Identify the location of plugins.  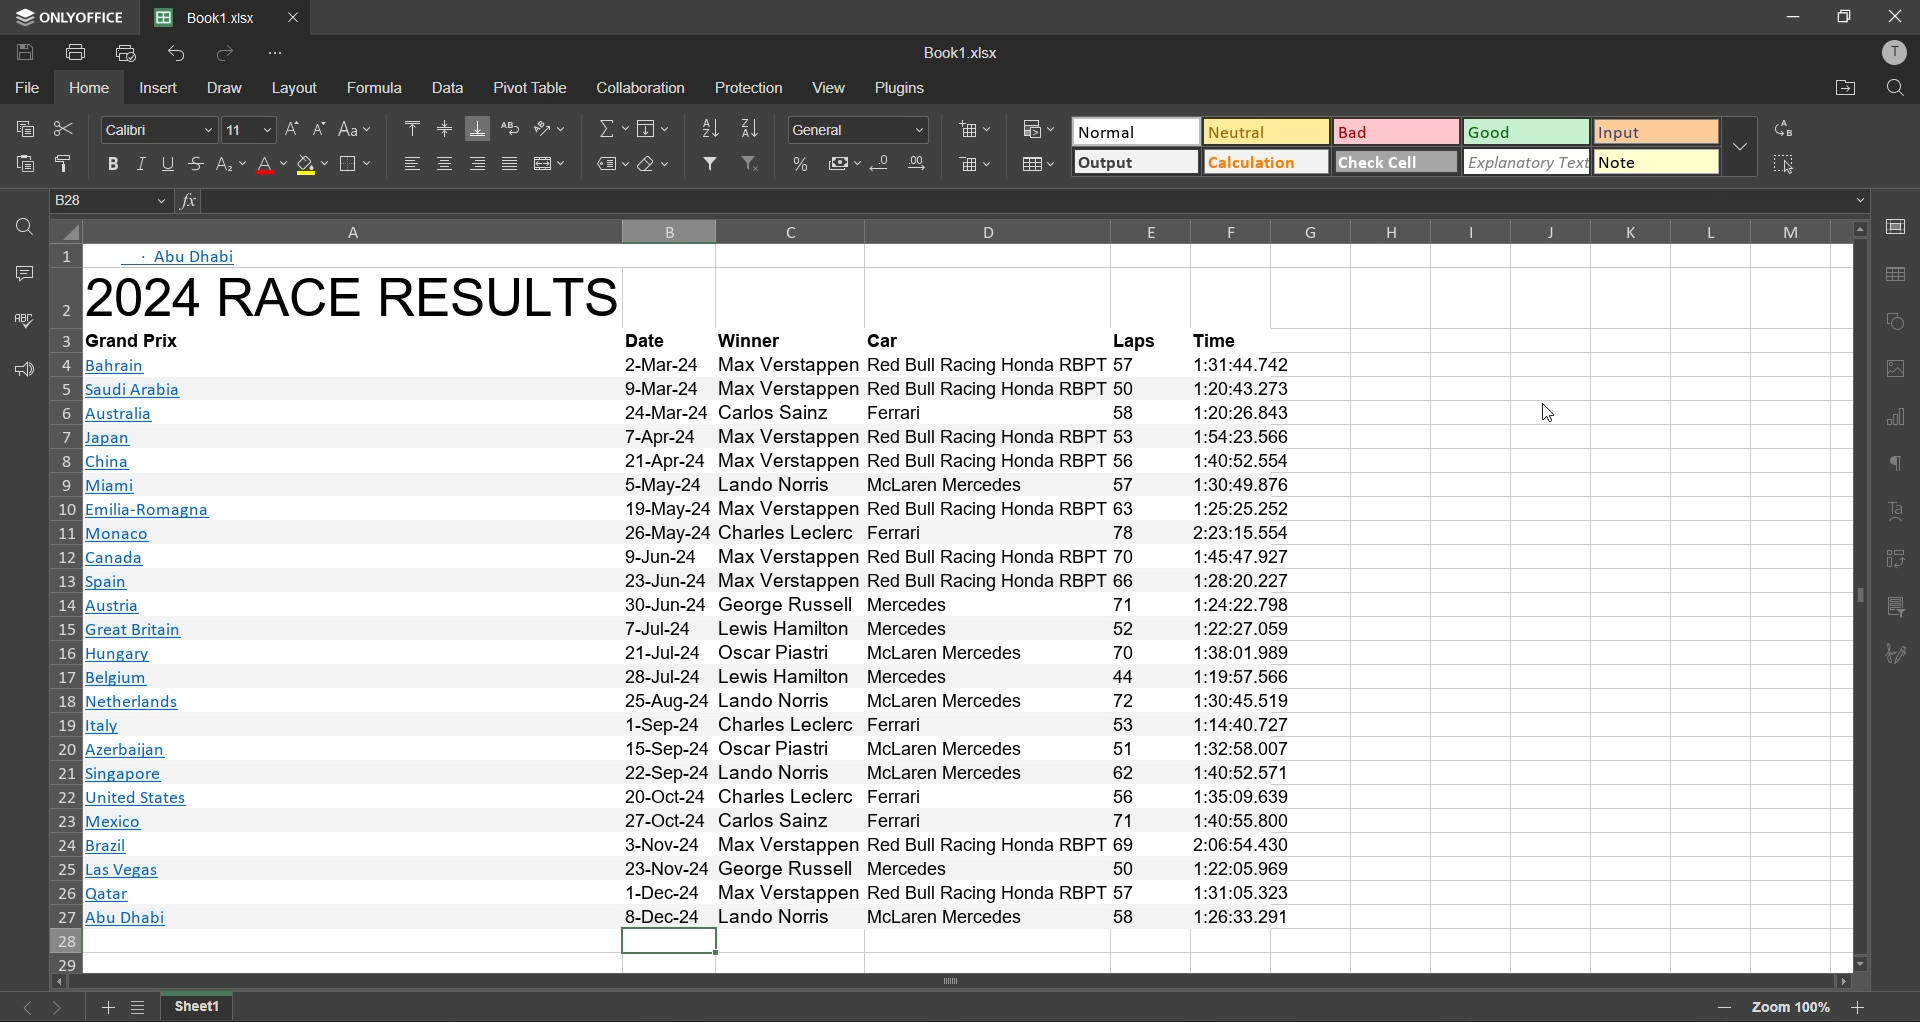
(901, 88).